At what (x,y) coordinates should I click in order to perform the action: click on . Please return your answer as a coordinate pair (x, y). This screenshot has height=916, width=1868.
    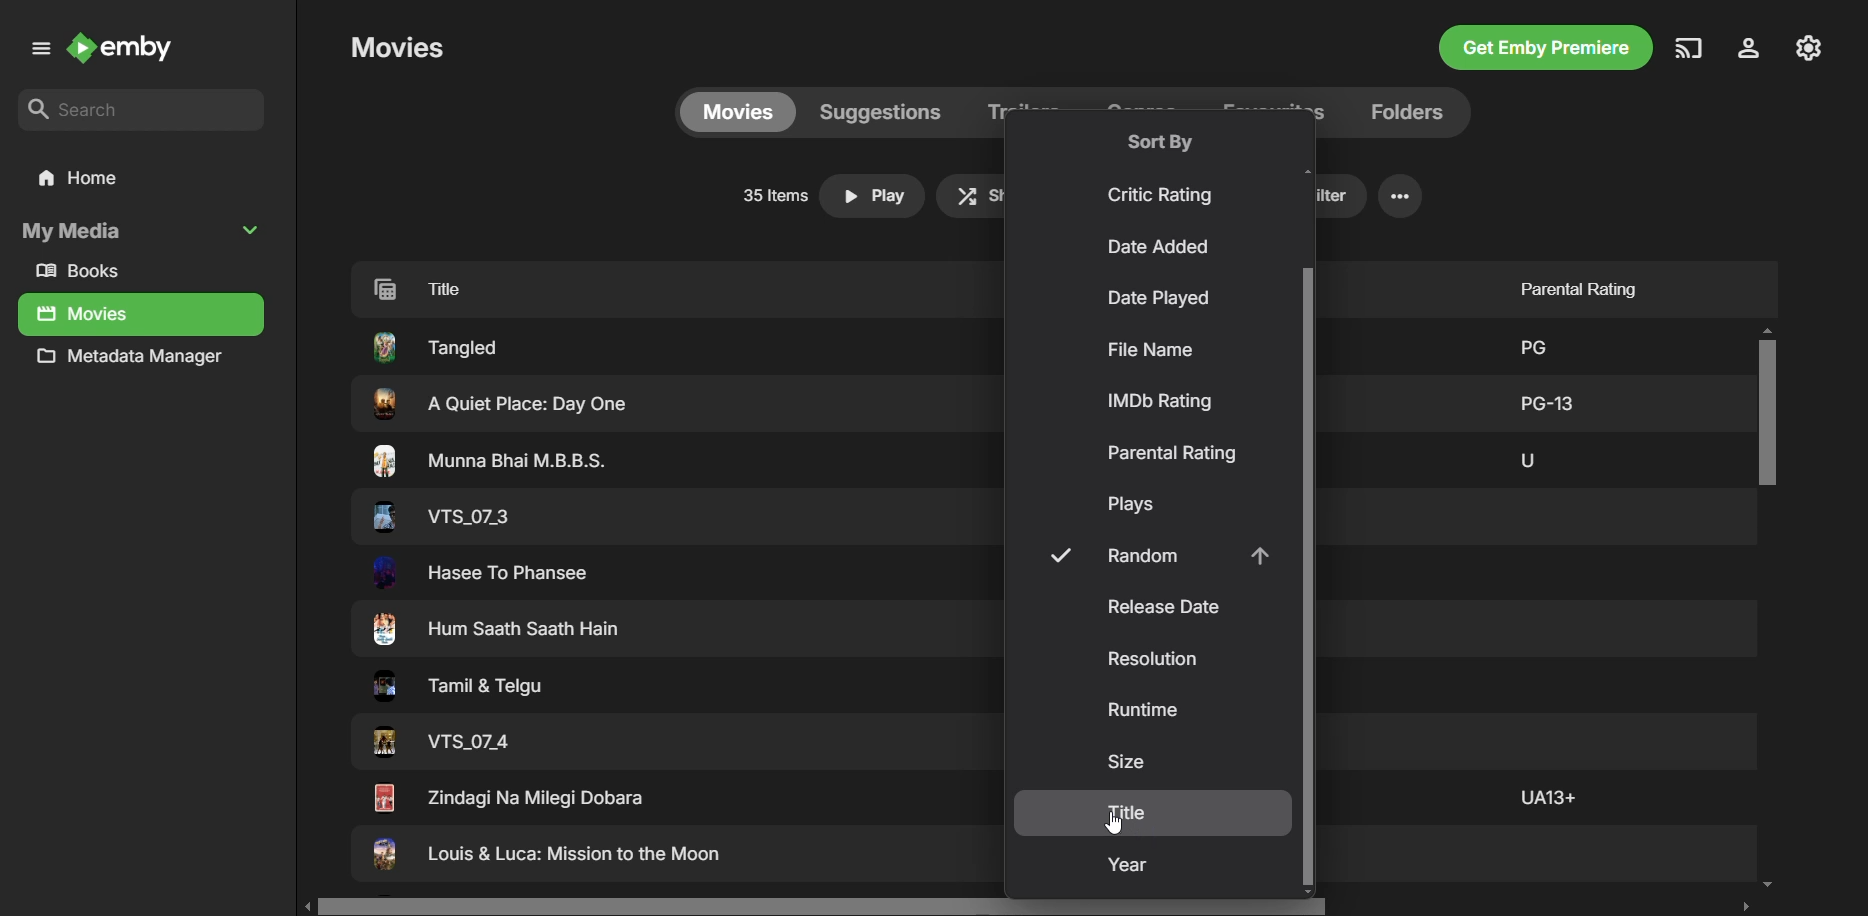
    Looking at the image, I should click on (435, 346).